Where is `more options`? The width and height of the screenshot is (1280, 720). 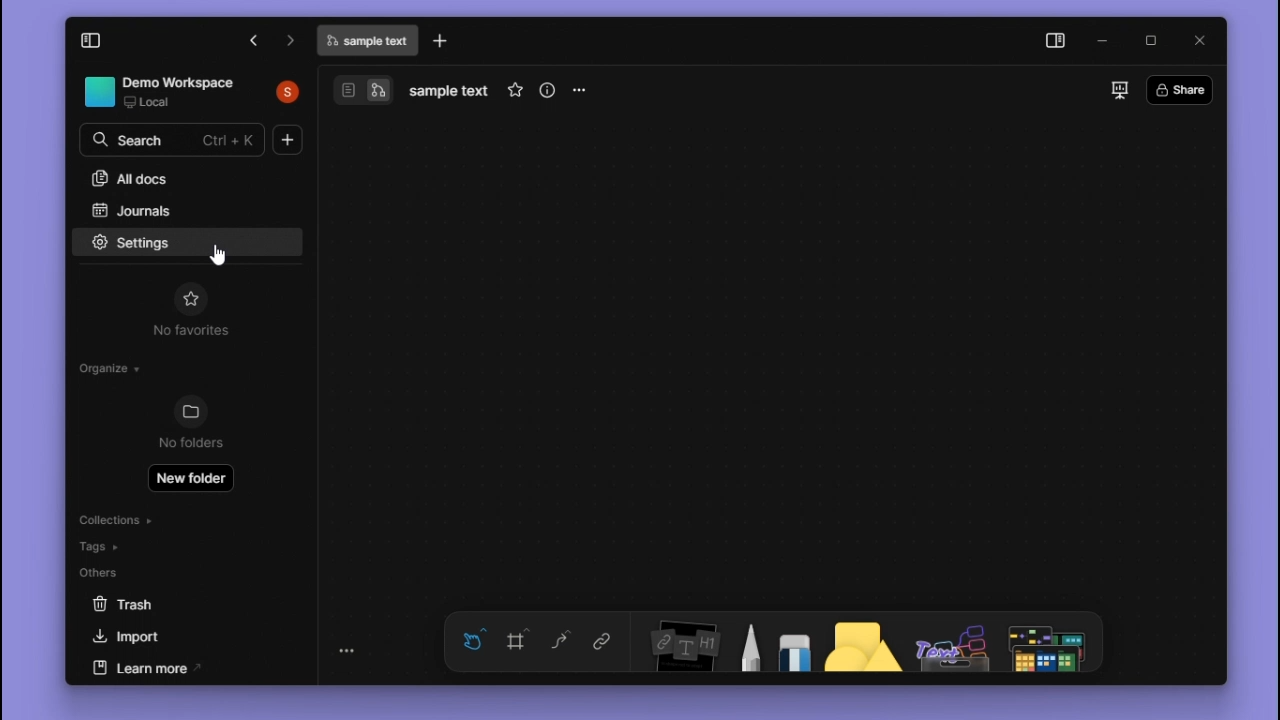 more options is located at coordinates (582, 92).